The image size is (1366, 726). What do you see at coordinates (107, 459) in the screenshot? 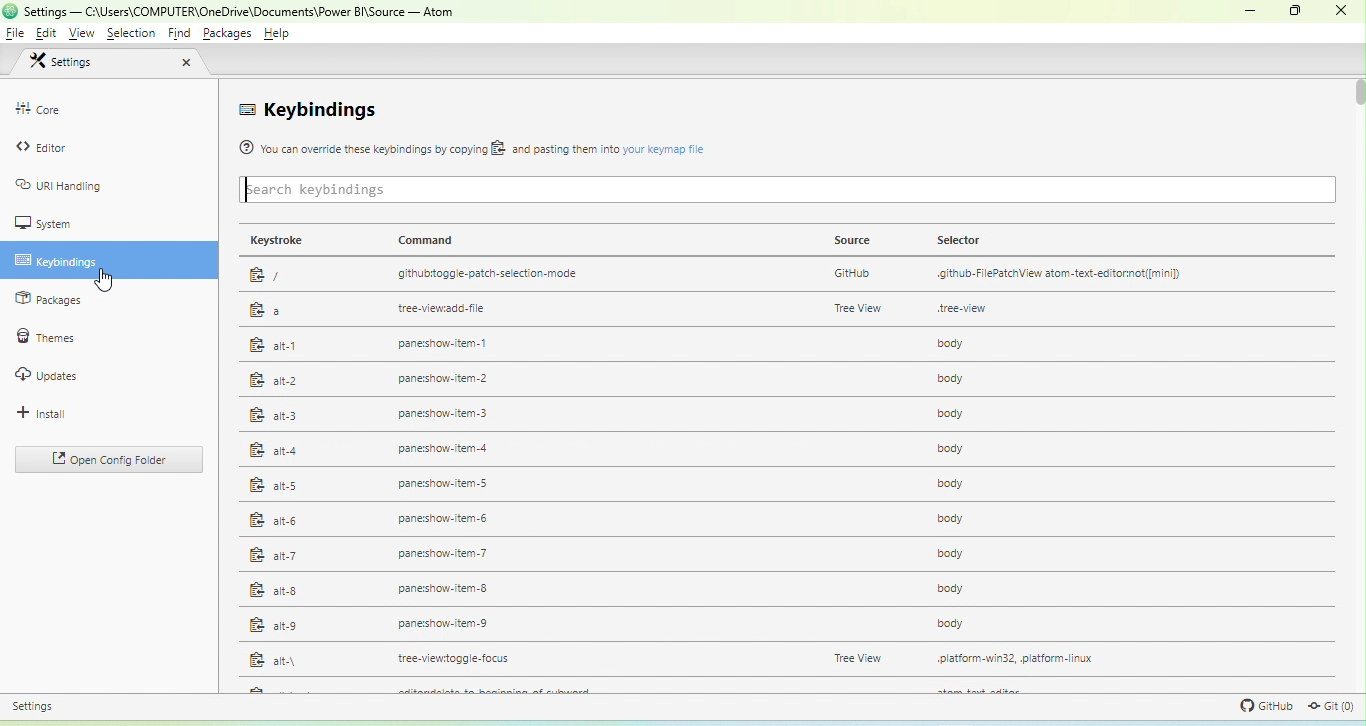
I see `open config folder` at bounding box center [107, 459].